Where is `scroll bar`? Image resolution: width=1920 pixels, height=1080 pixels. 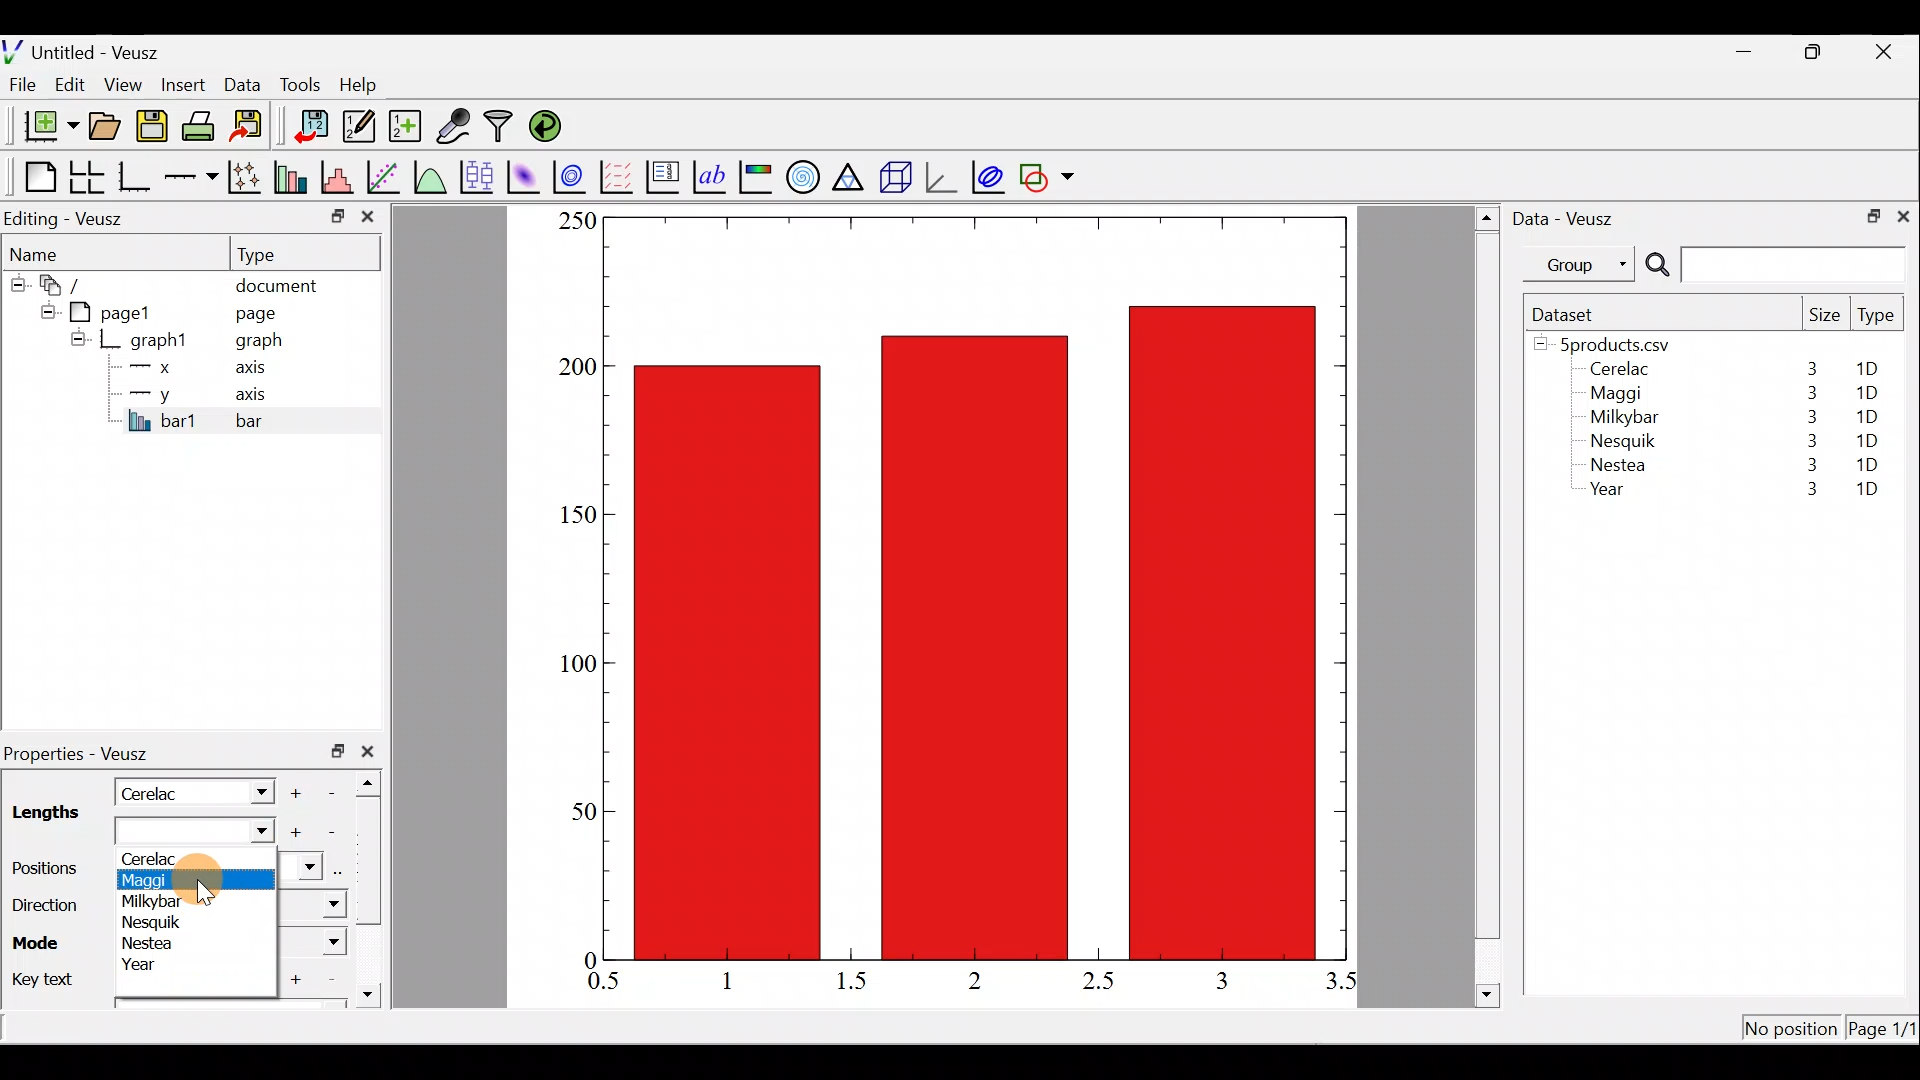
scroll bar is located at coordinates (374, 884).